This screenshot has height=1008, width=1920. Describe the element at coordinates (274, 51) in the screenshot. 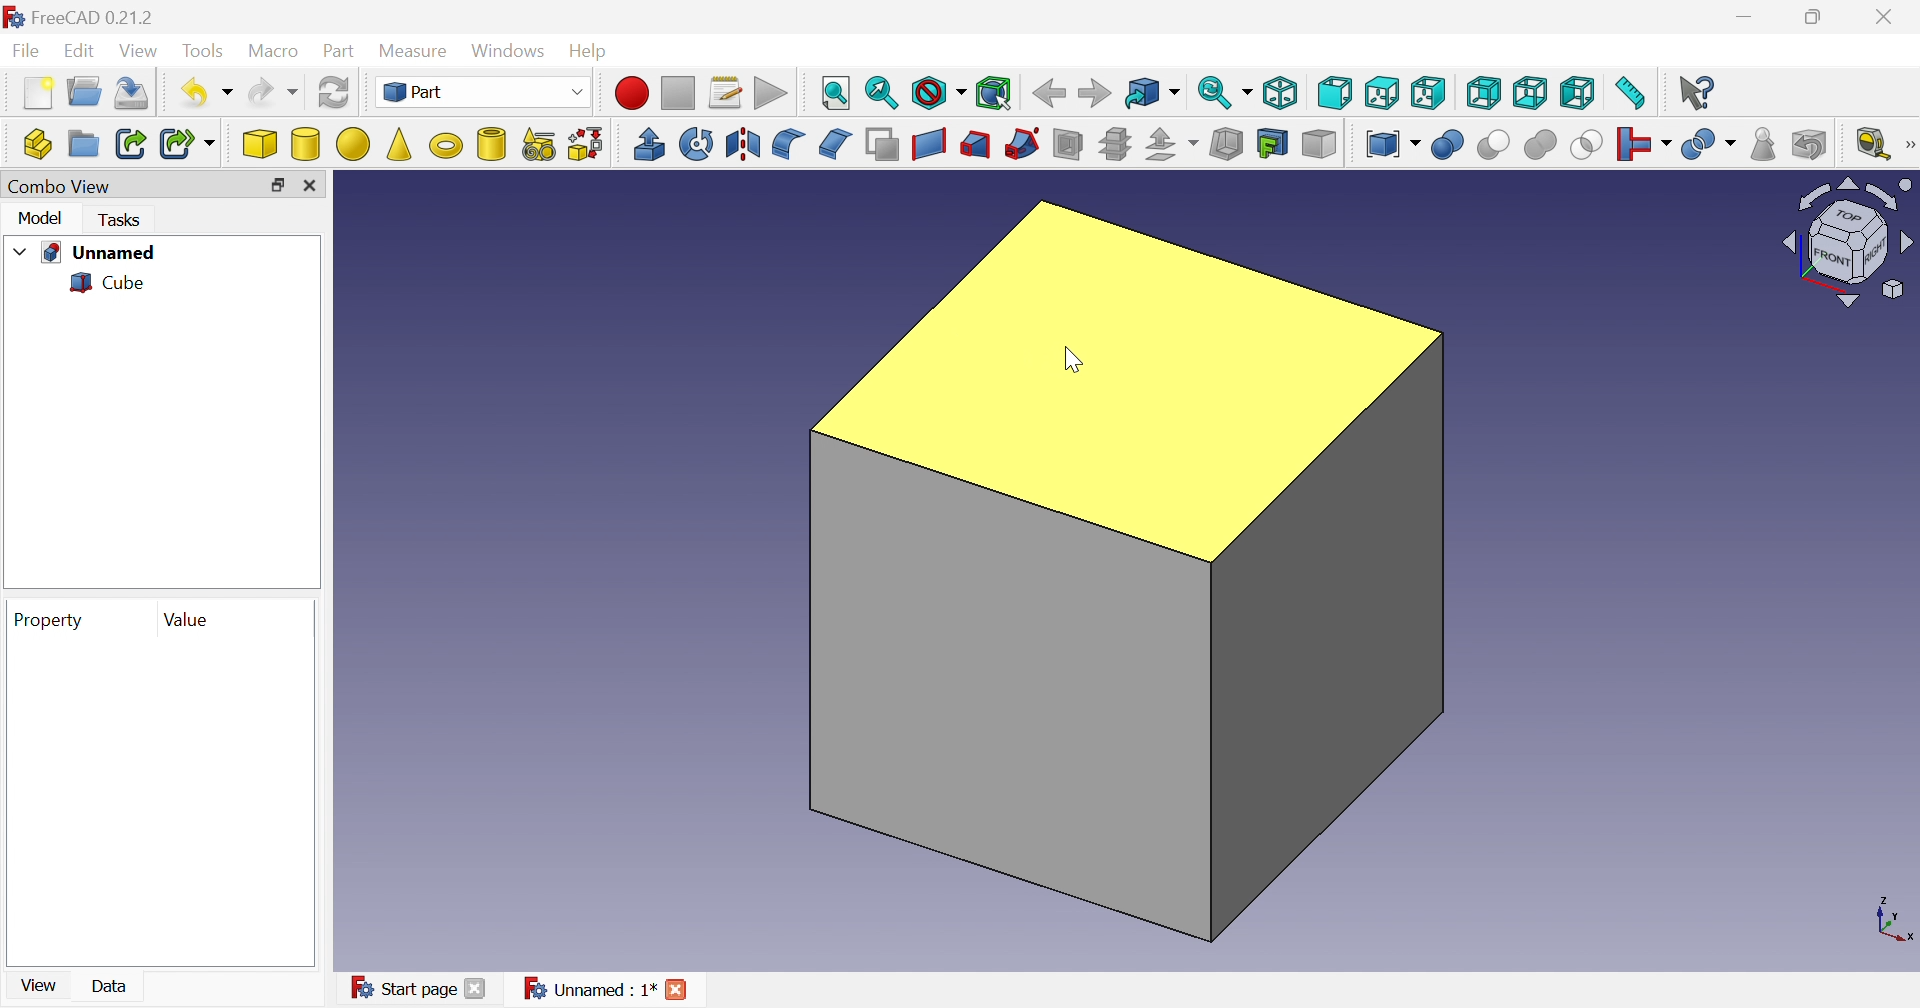

I see `Macro` at that location.